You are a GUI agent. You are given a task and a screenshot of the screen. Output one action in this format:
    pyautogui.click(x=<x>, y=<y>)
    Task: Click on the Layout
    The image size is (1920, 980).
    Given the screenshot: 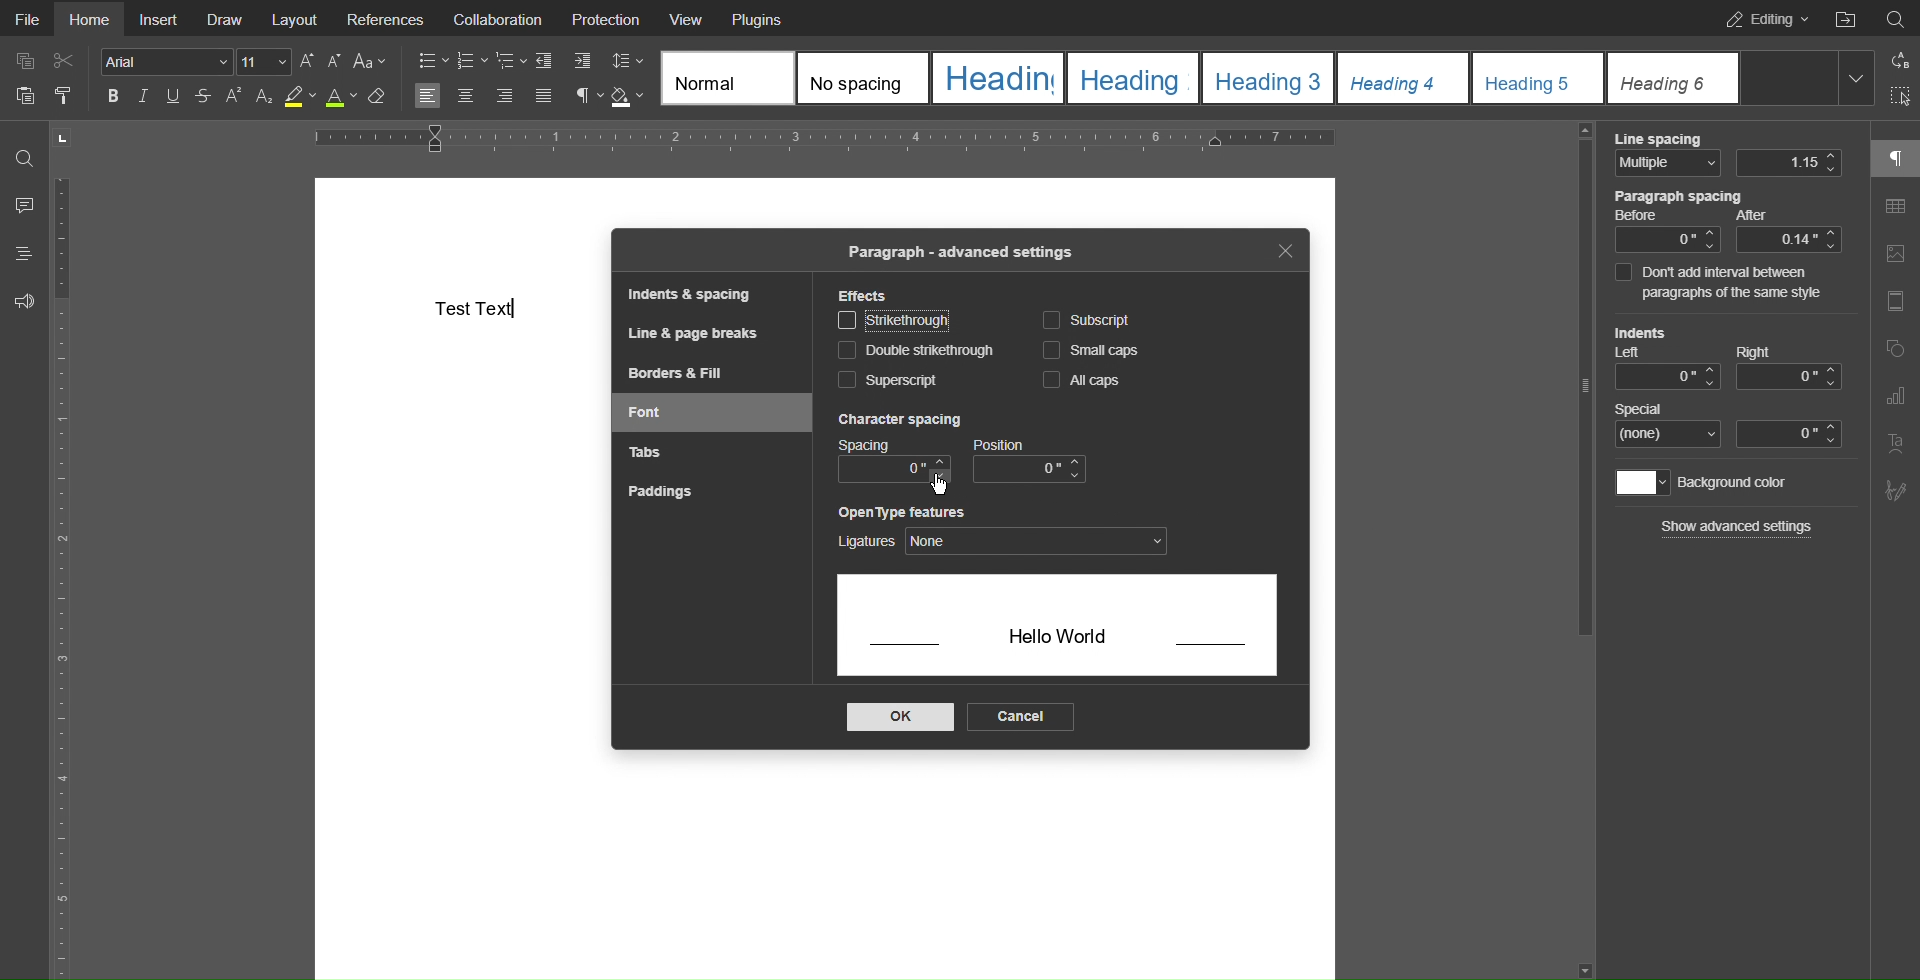 What is the action you would take?
    pyautogui.click(x=296, y=18)
    